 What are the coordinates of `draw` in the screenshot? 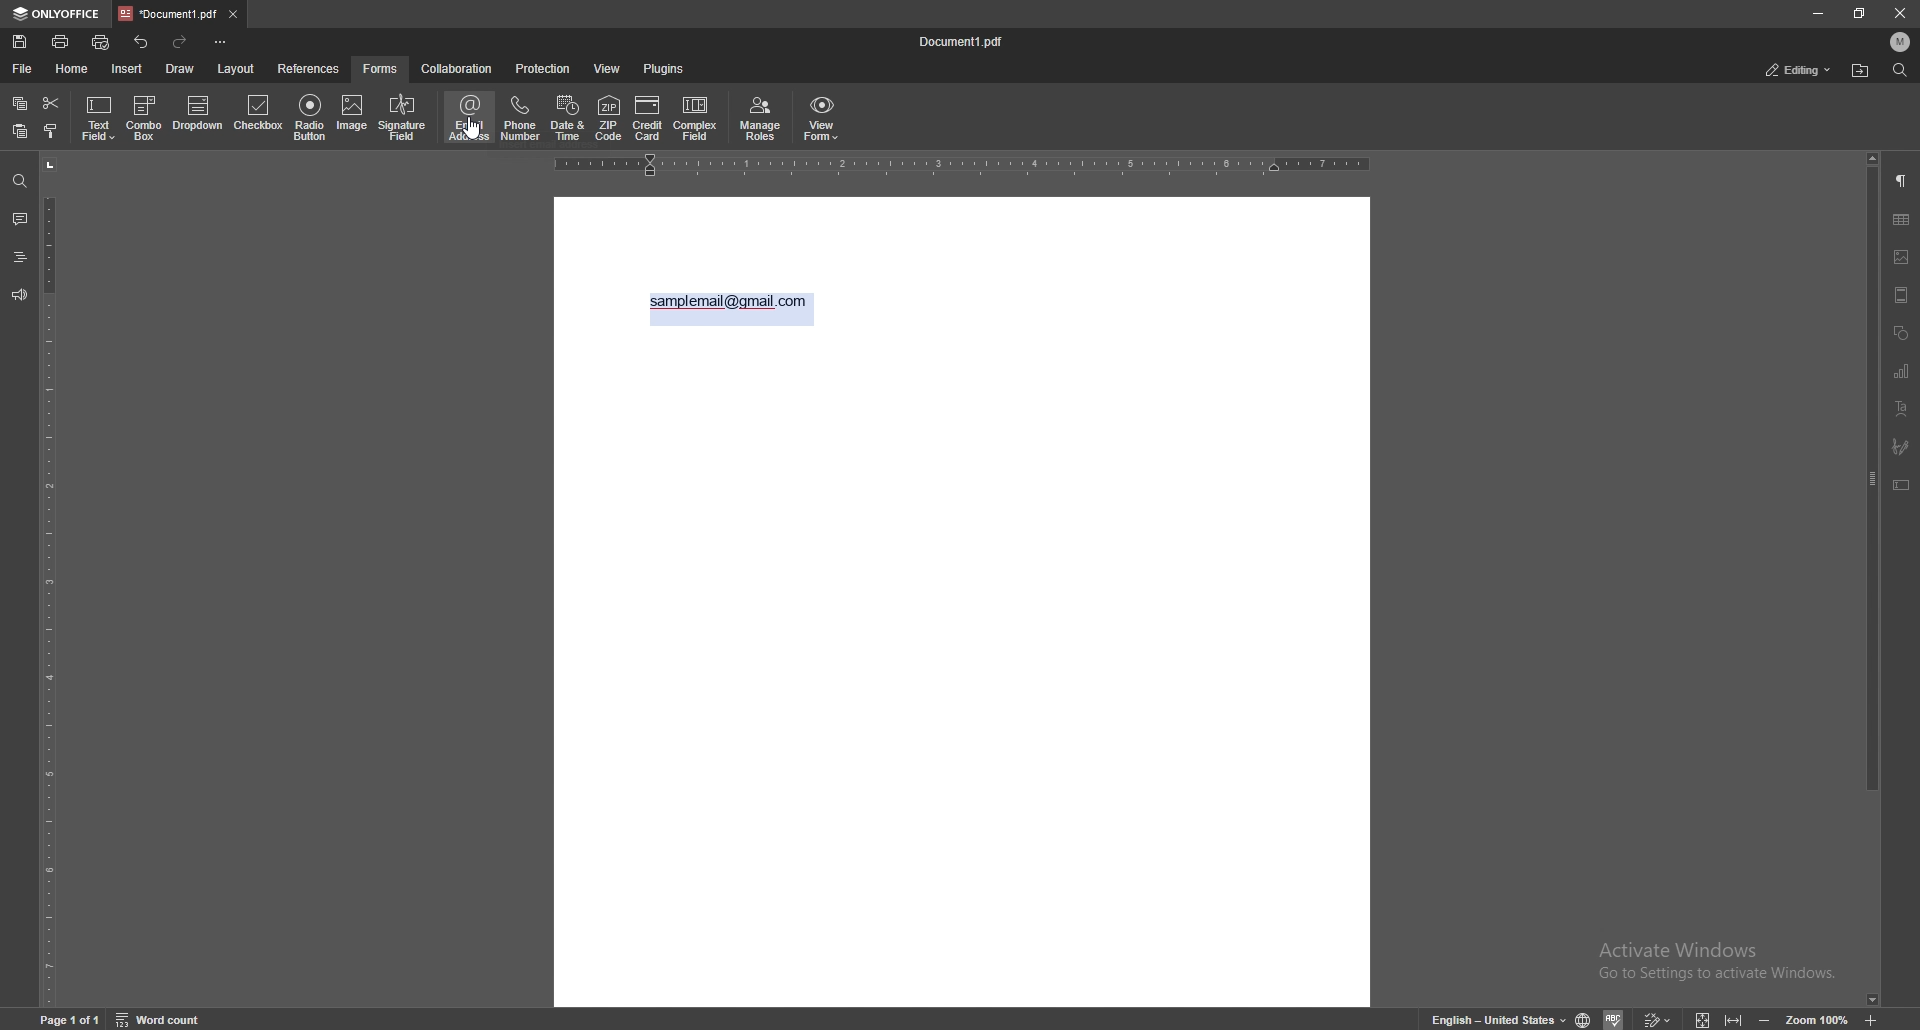 It's located at (179, 68).